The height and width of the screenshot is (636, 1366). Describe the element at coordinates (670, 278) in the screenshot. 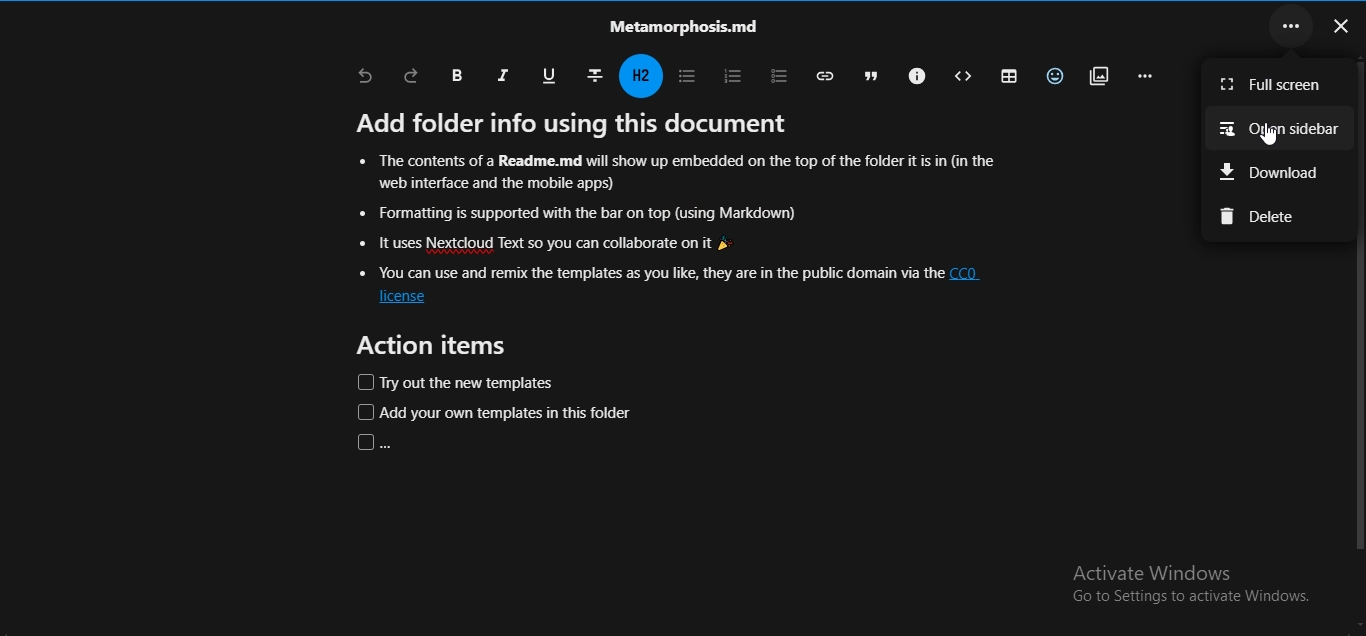

I see `text` at that location.